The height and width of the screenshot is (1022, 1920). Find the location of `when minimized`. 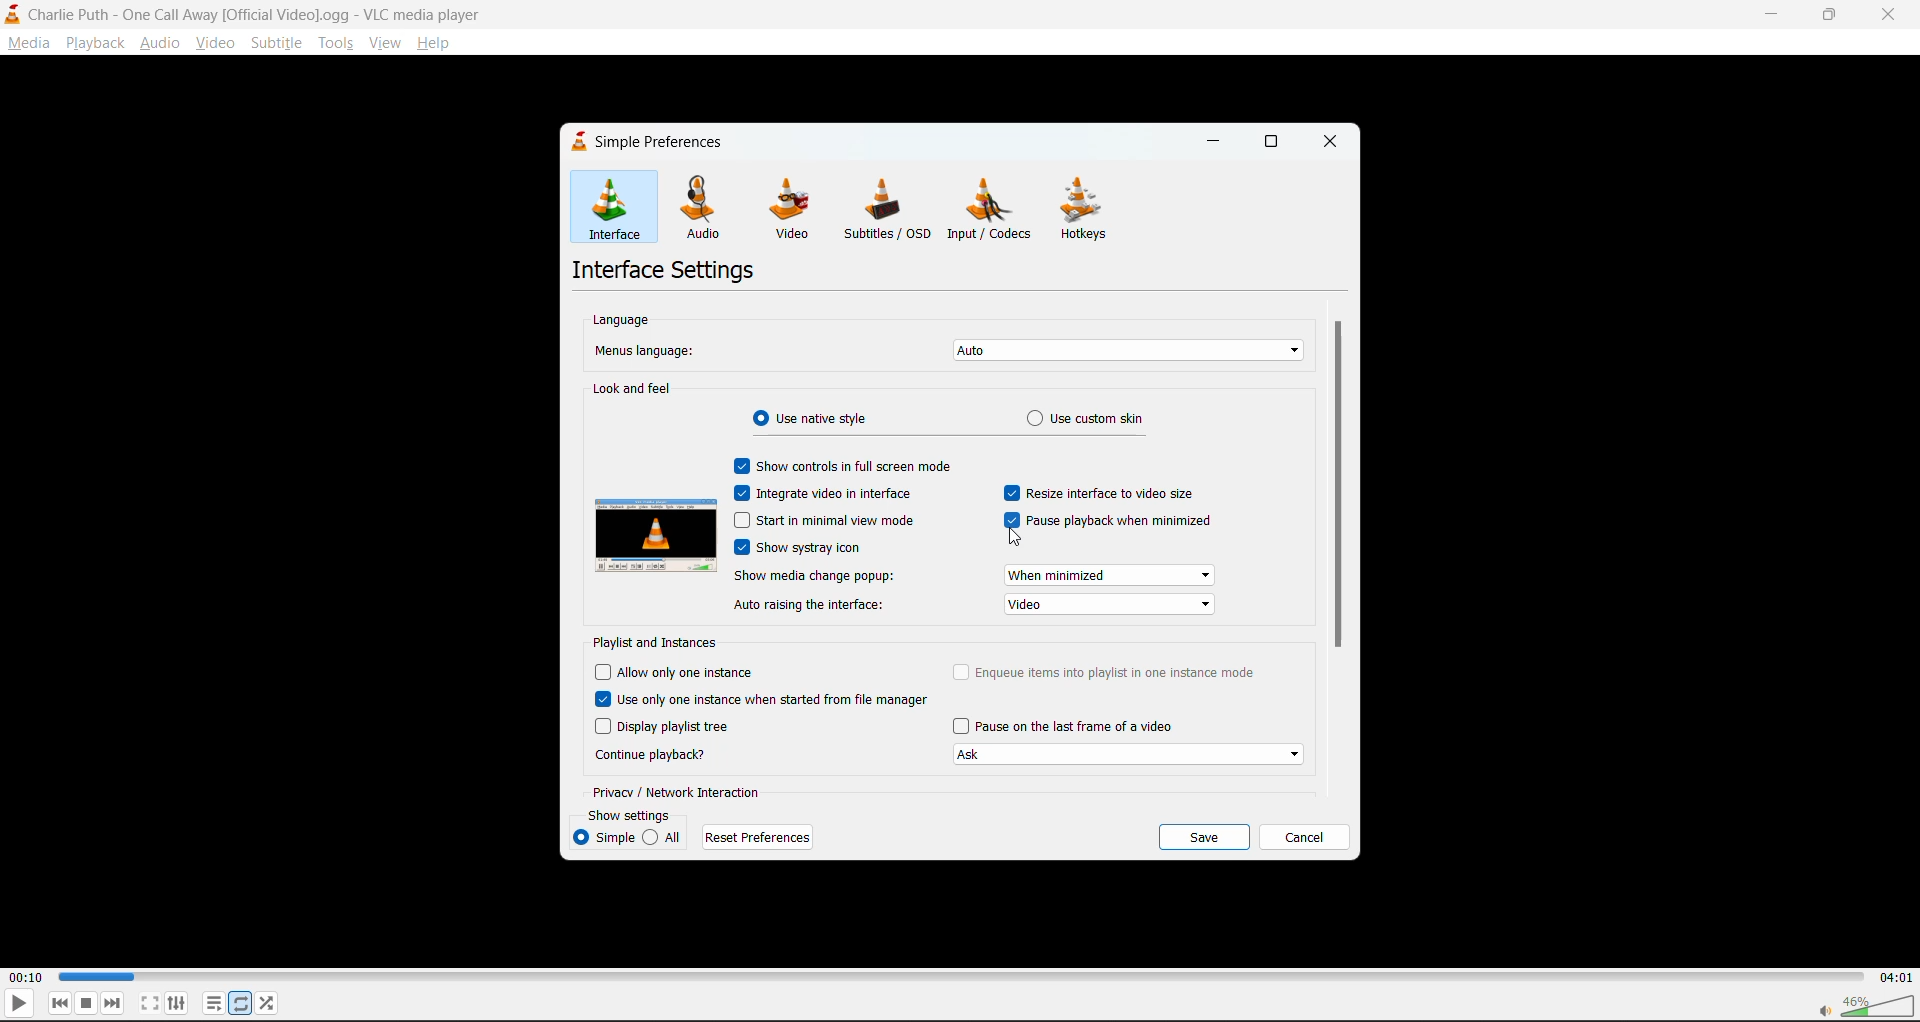

when minimized is located at coordinates (1112, 574).